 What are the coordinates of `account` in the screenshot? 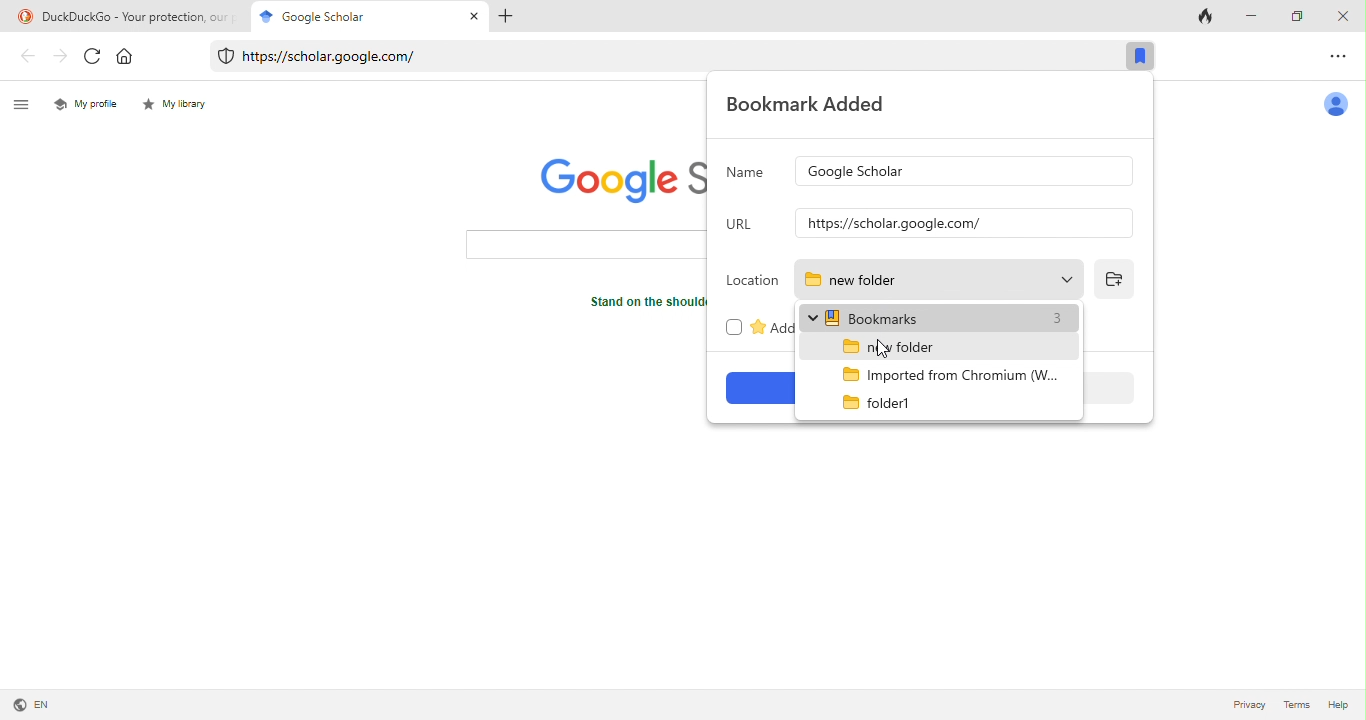 It's located at (1339, 107).